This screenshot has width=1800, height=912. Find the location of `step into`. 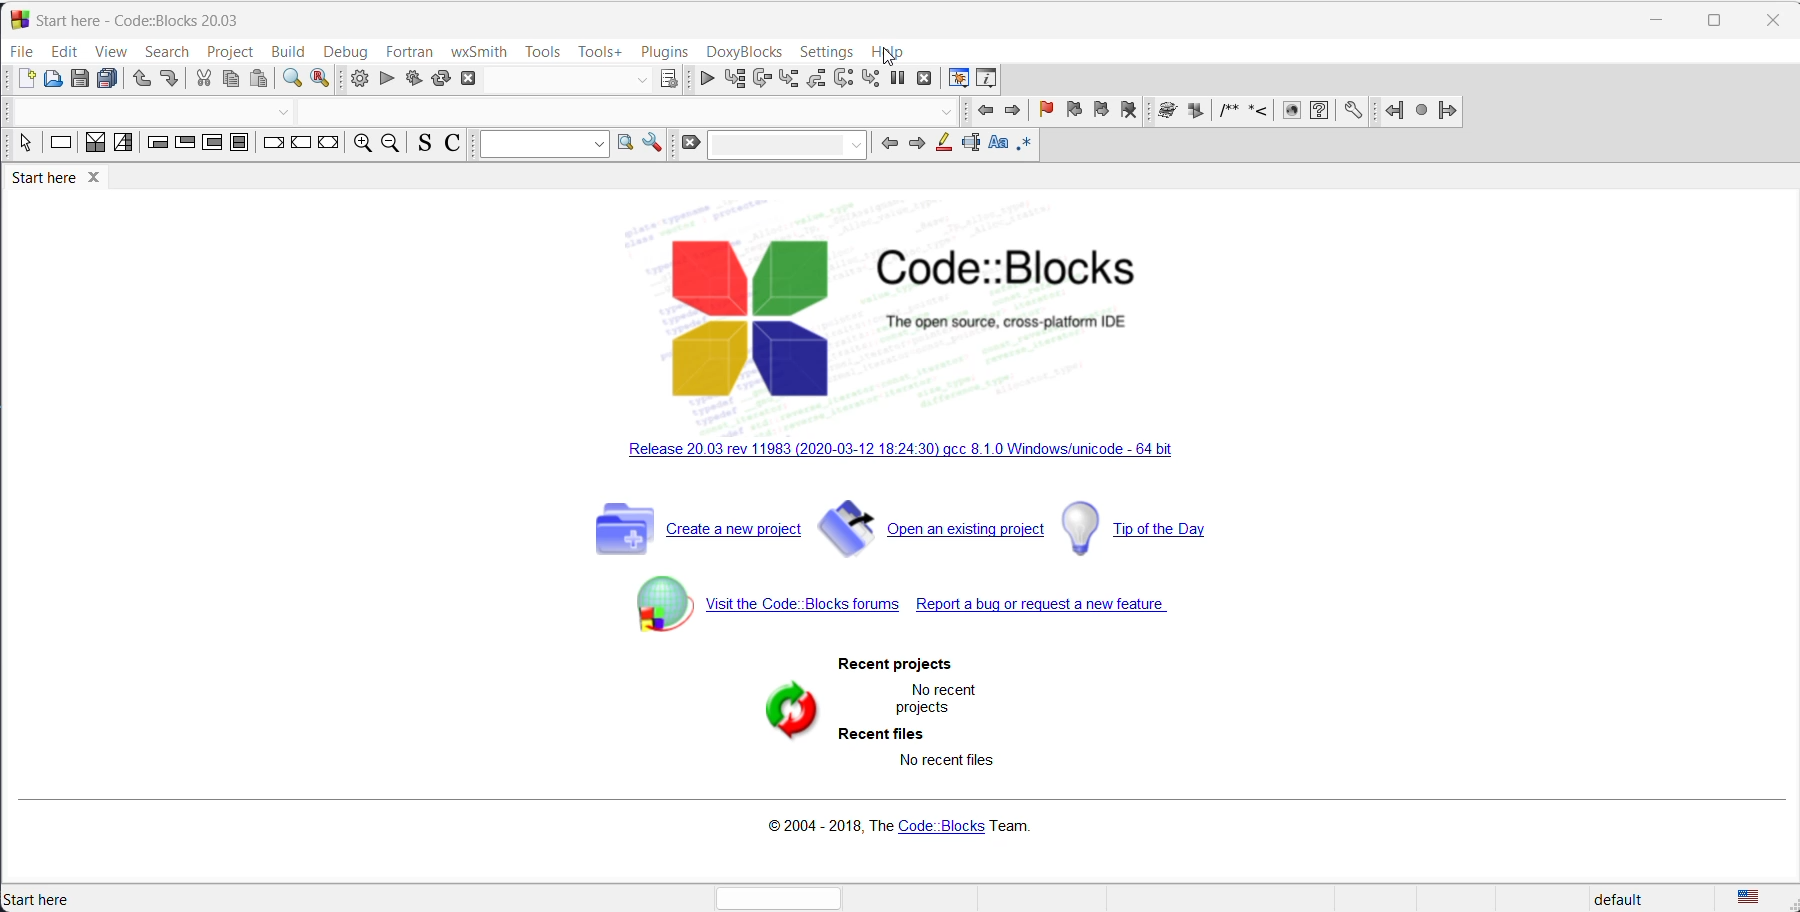

step into is located at coordinates (790, 80).